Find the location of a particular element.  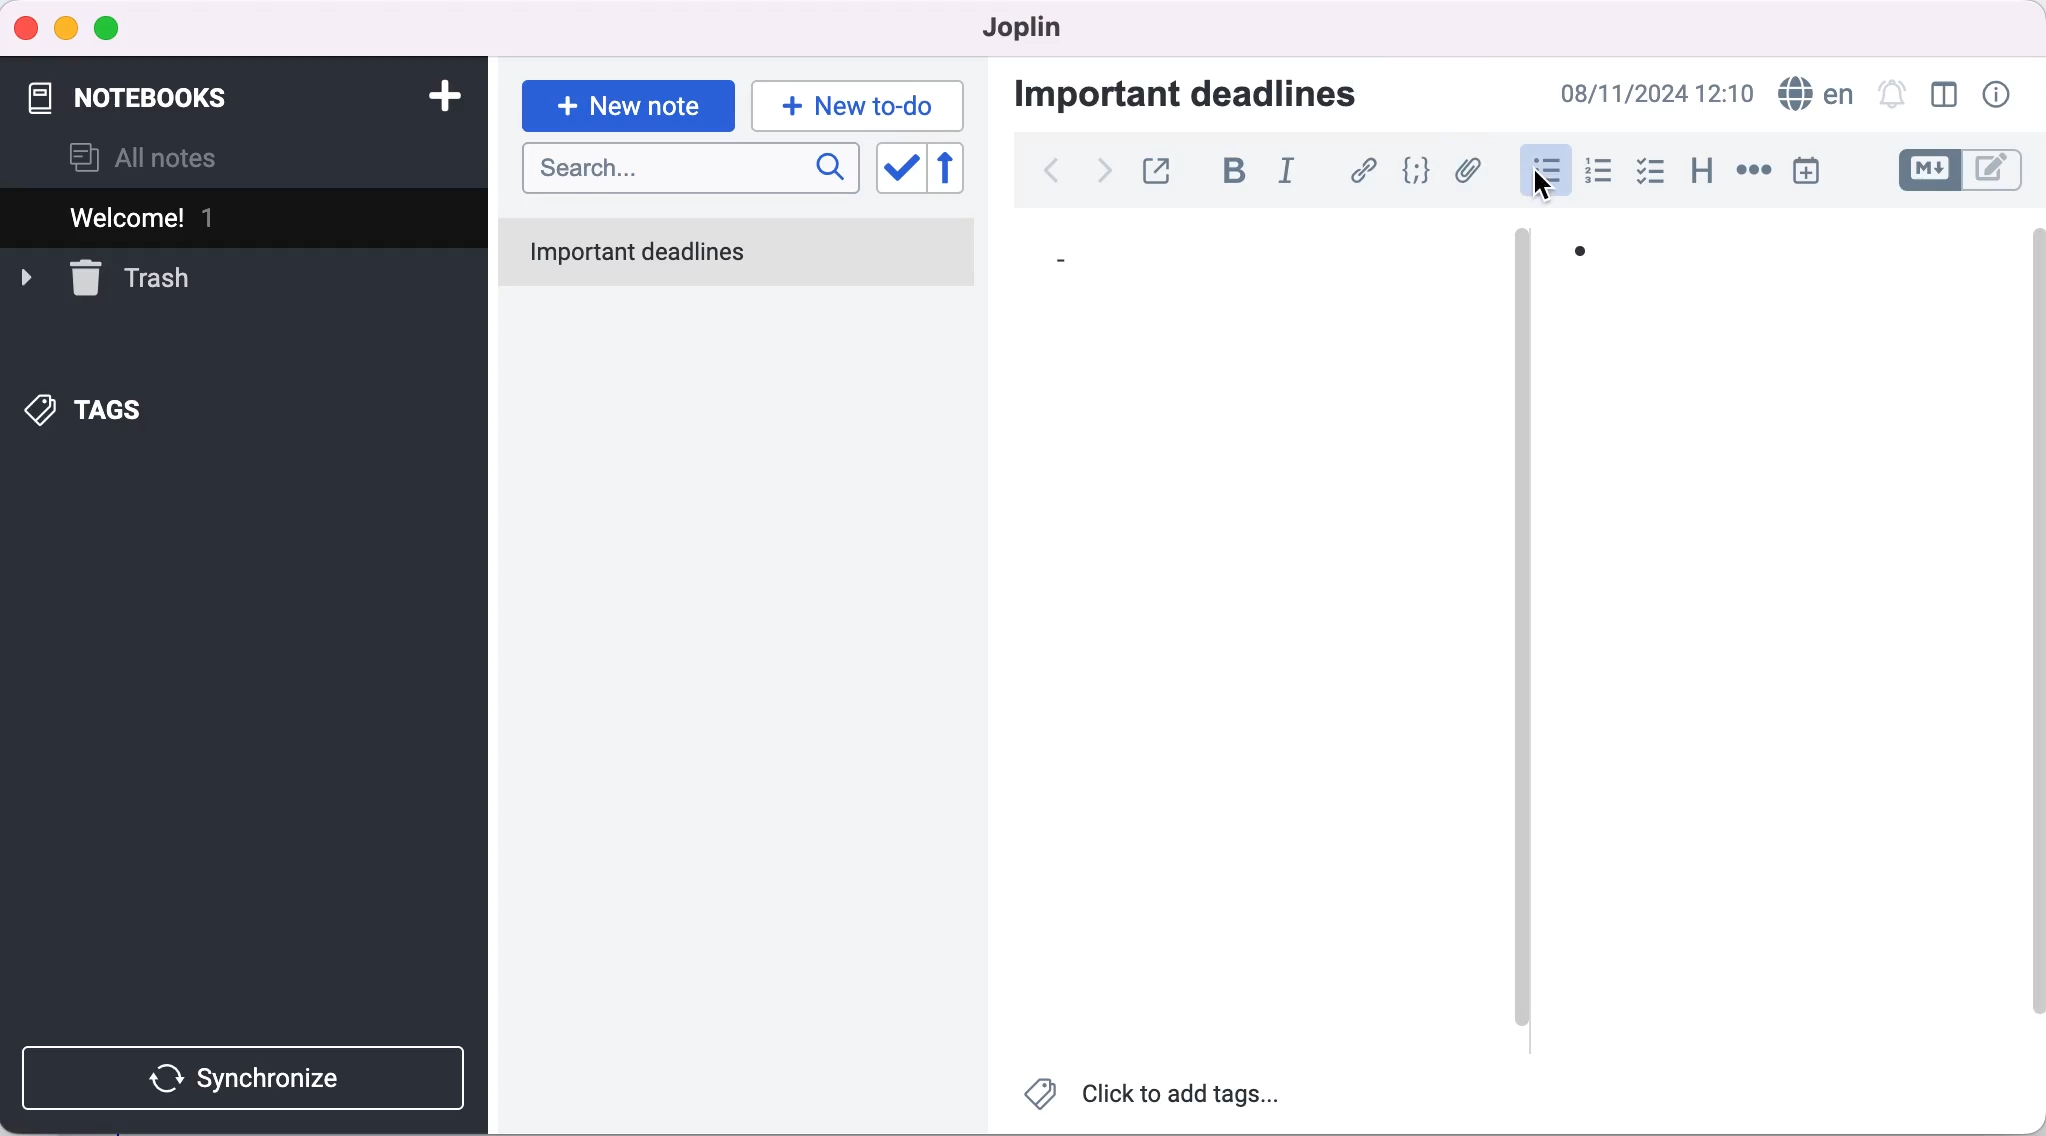

Cursor is located at coordinates (1540, 187).